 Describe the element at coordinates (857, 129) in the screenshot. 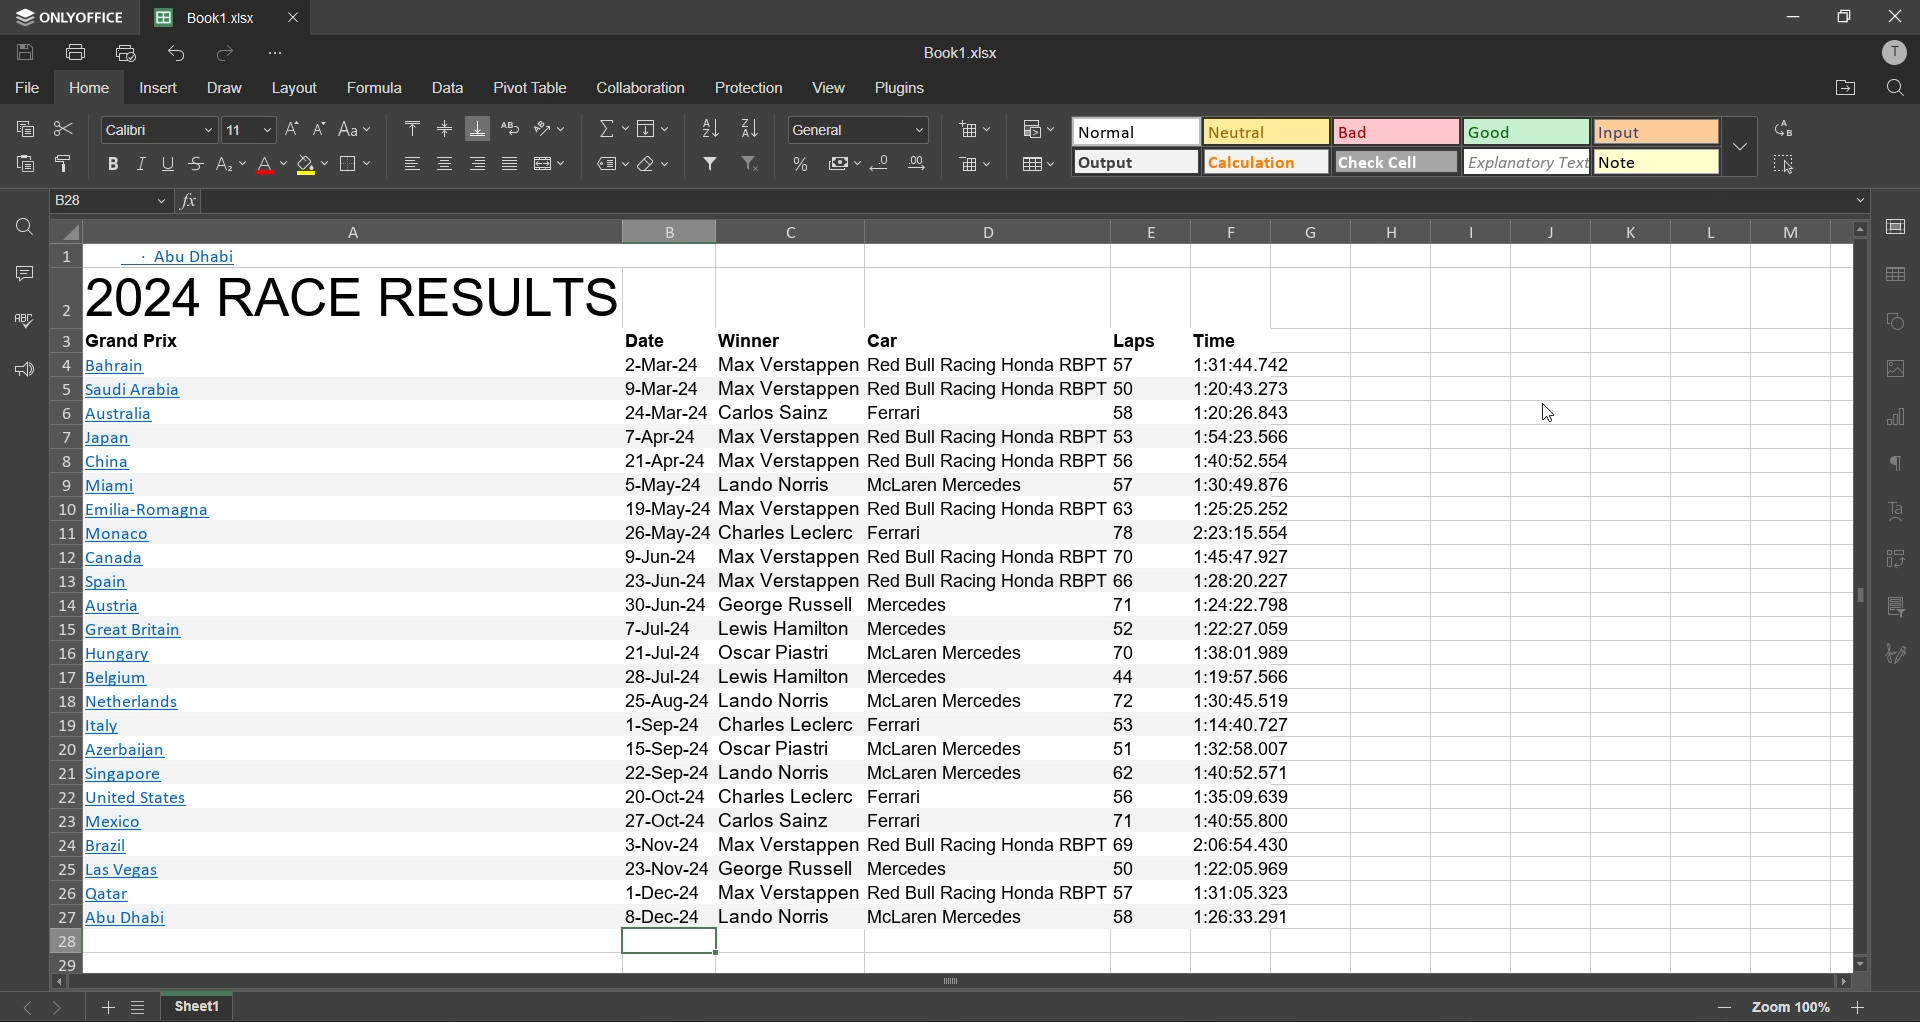

I see `number format` at that location.